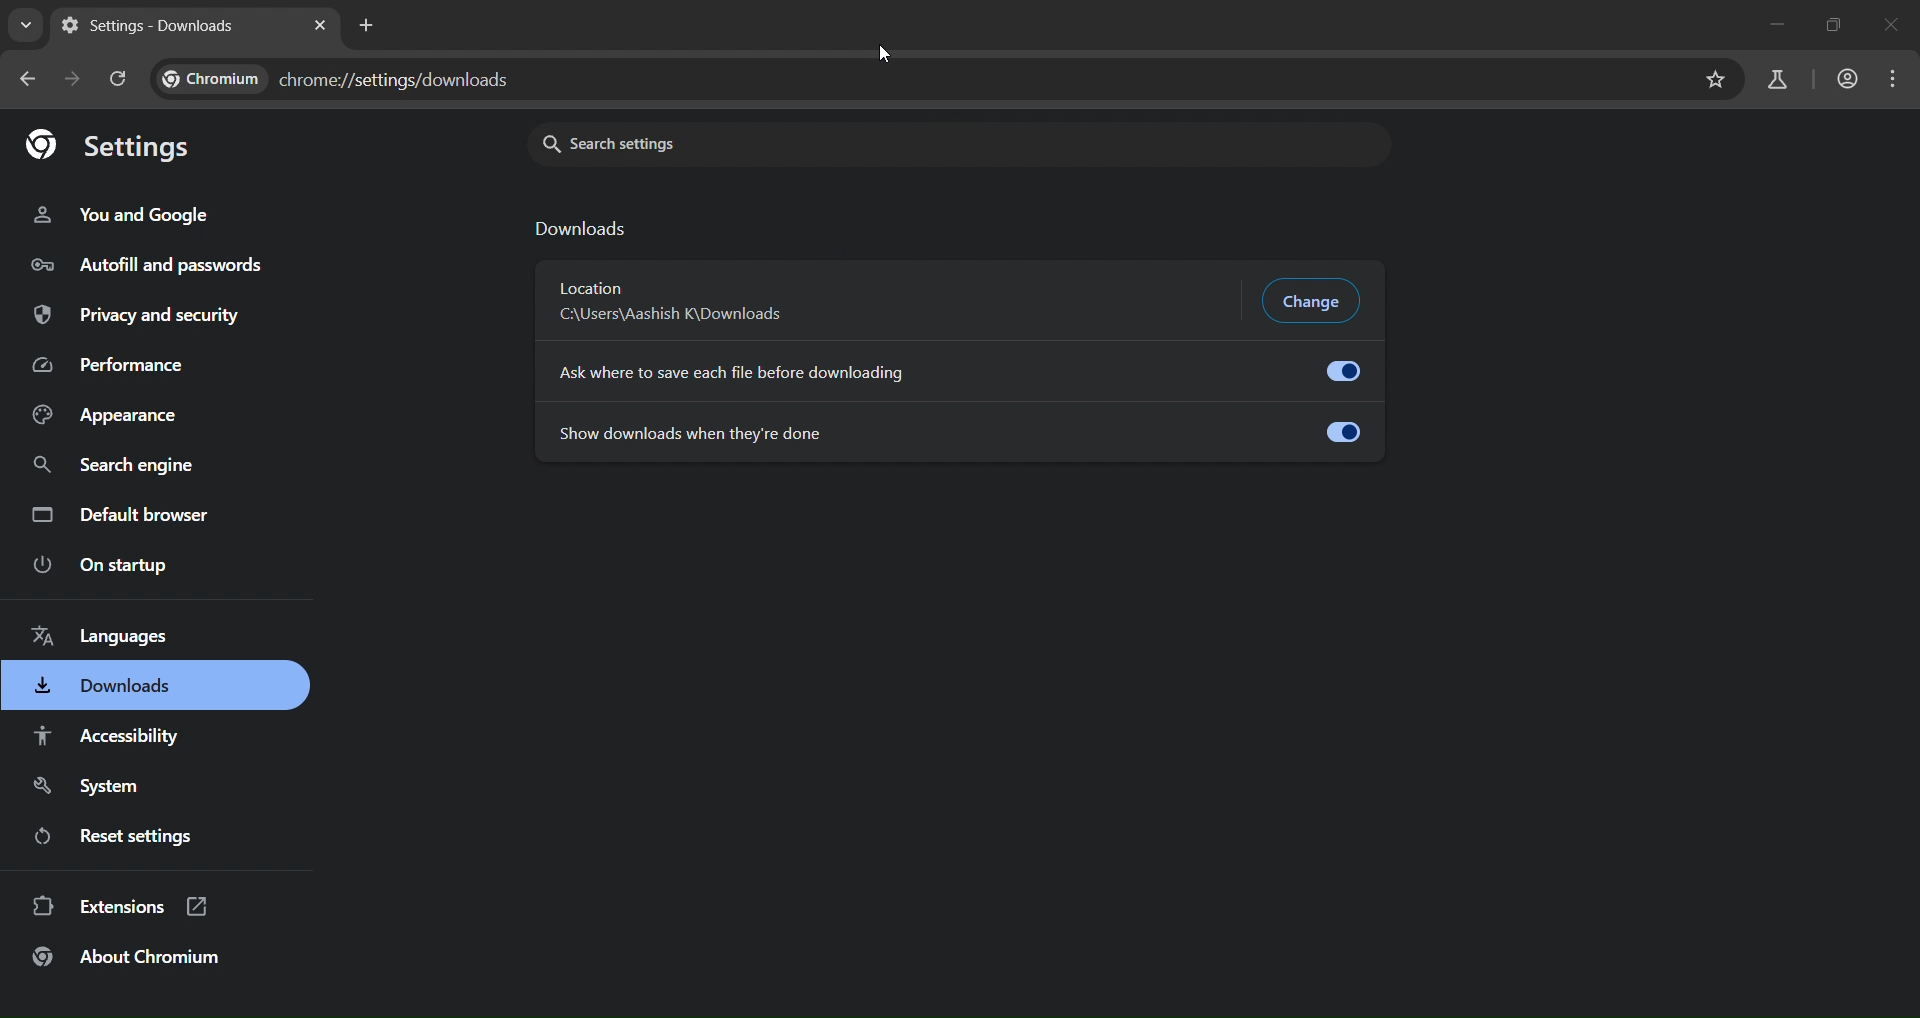 The width and height of the screenshot is (1920, 1018). I want to click on language, so click(120, 639).